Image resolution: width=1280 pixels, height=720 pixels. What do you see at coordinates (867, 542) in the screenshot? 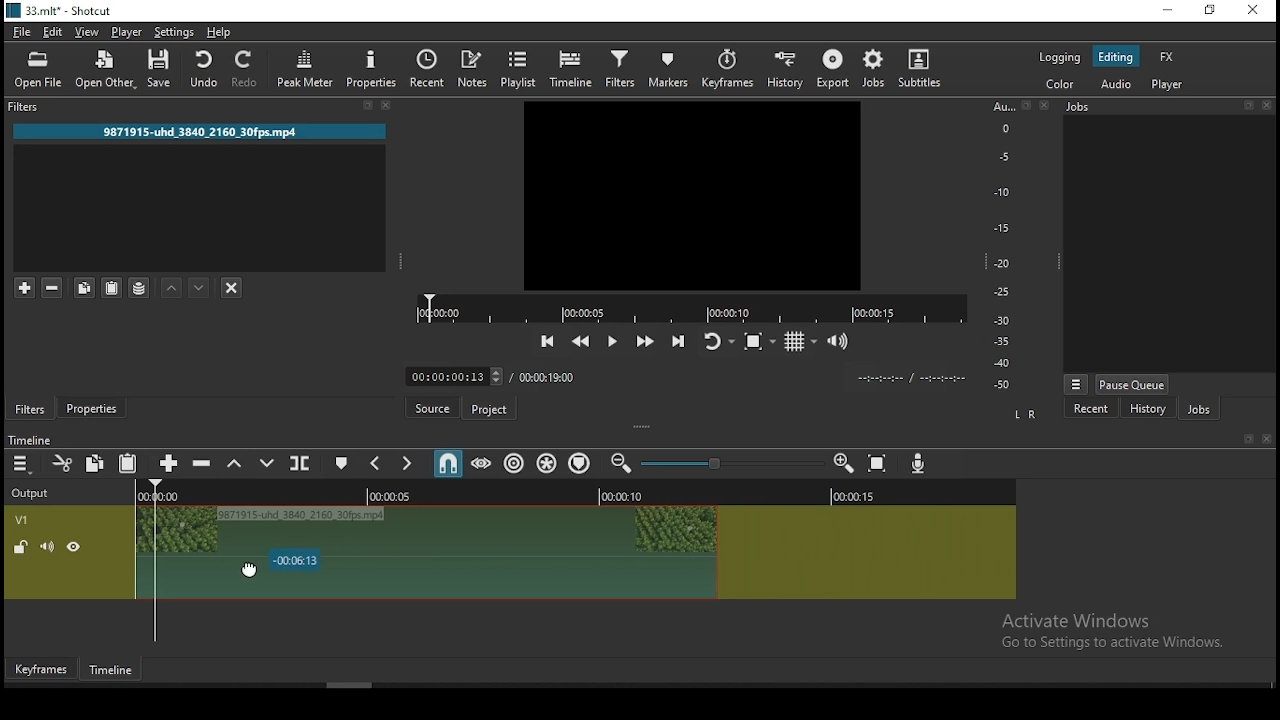
I see `video track` at bounding box center [867, 542].